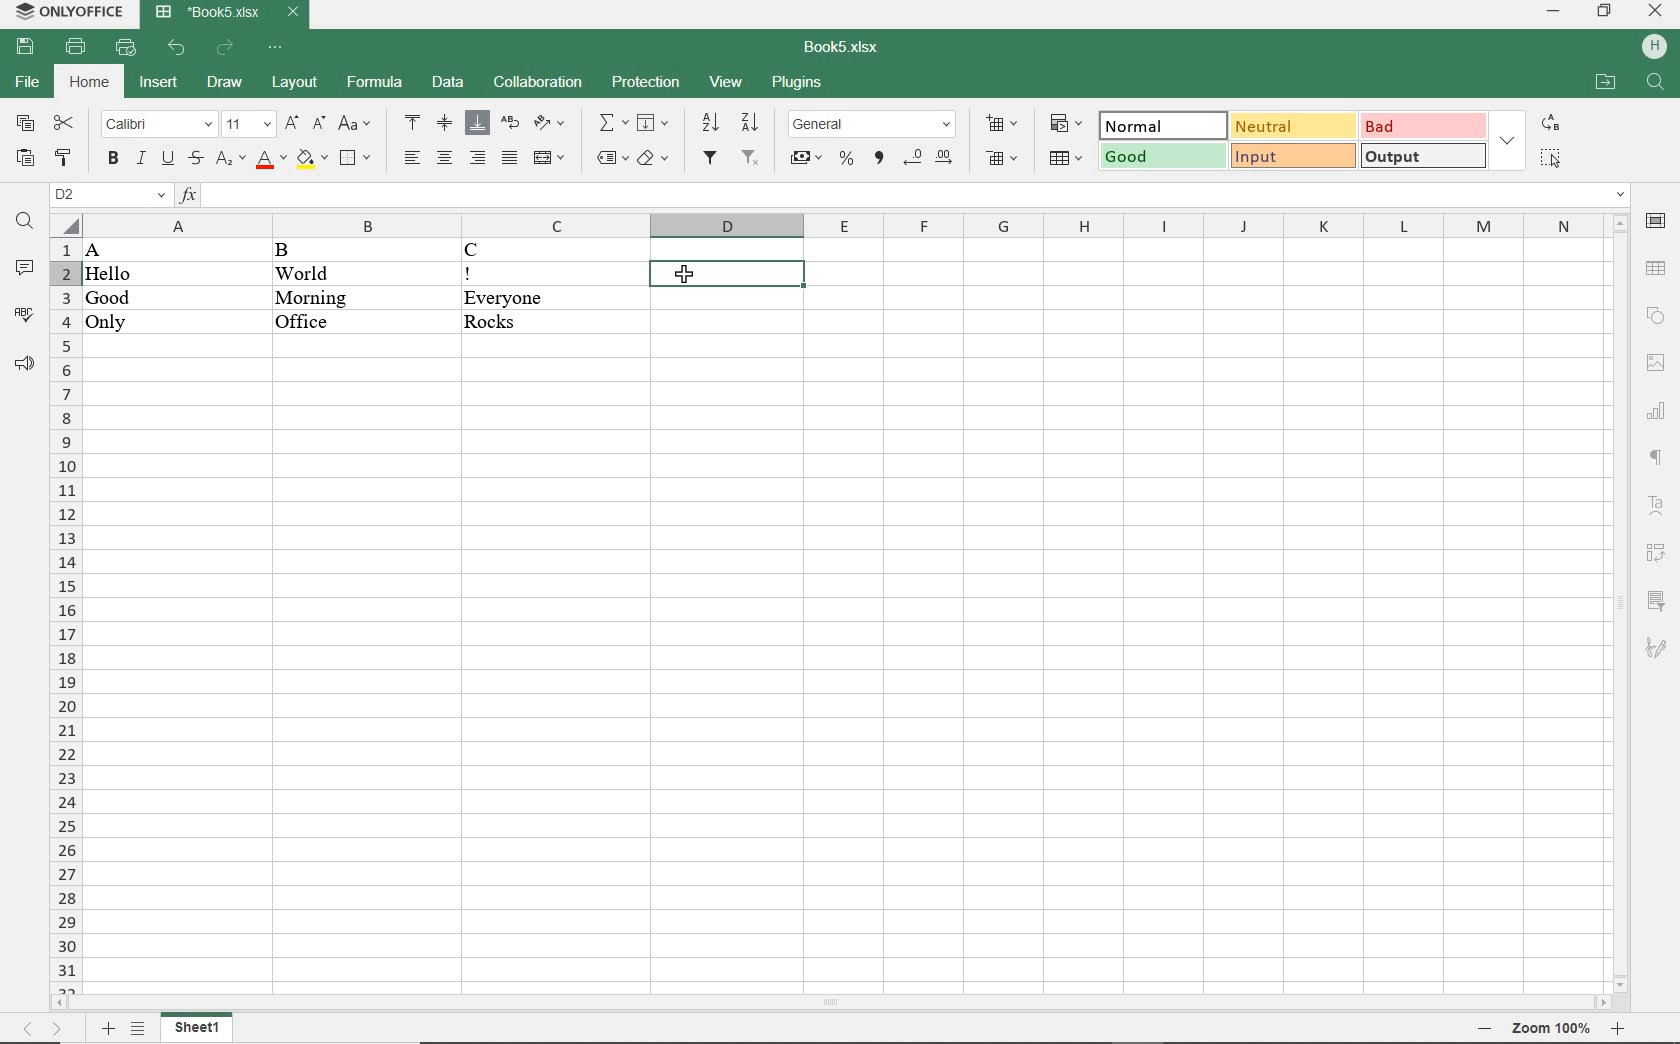  I want to click on COLLABORATION, so click(536, 82).